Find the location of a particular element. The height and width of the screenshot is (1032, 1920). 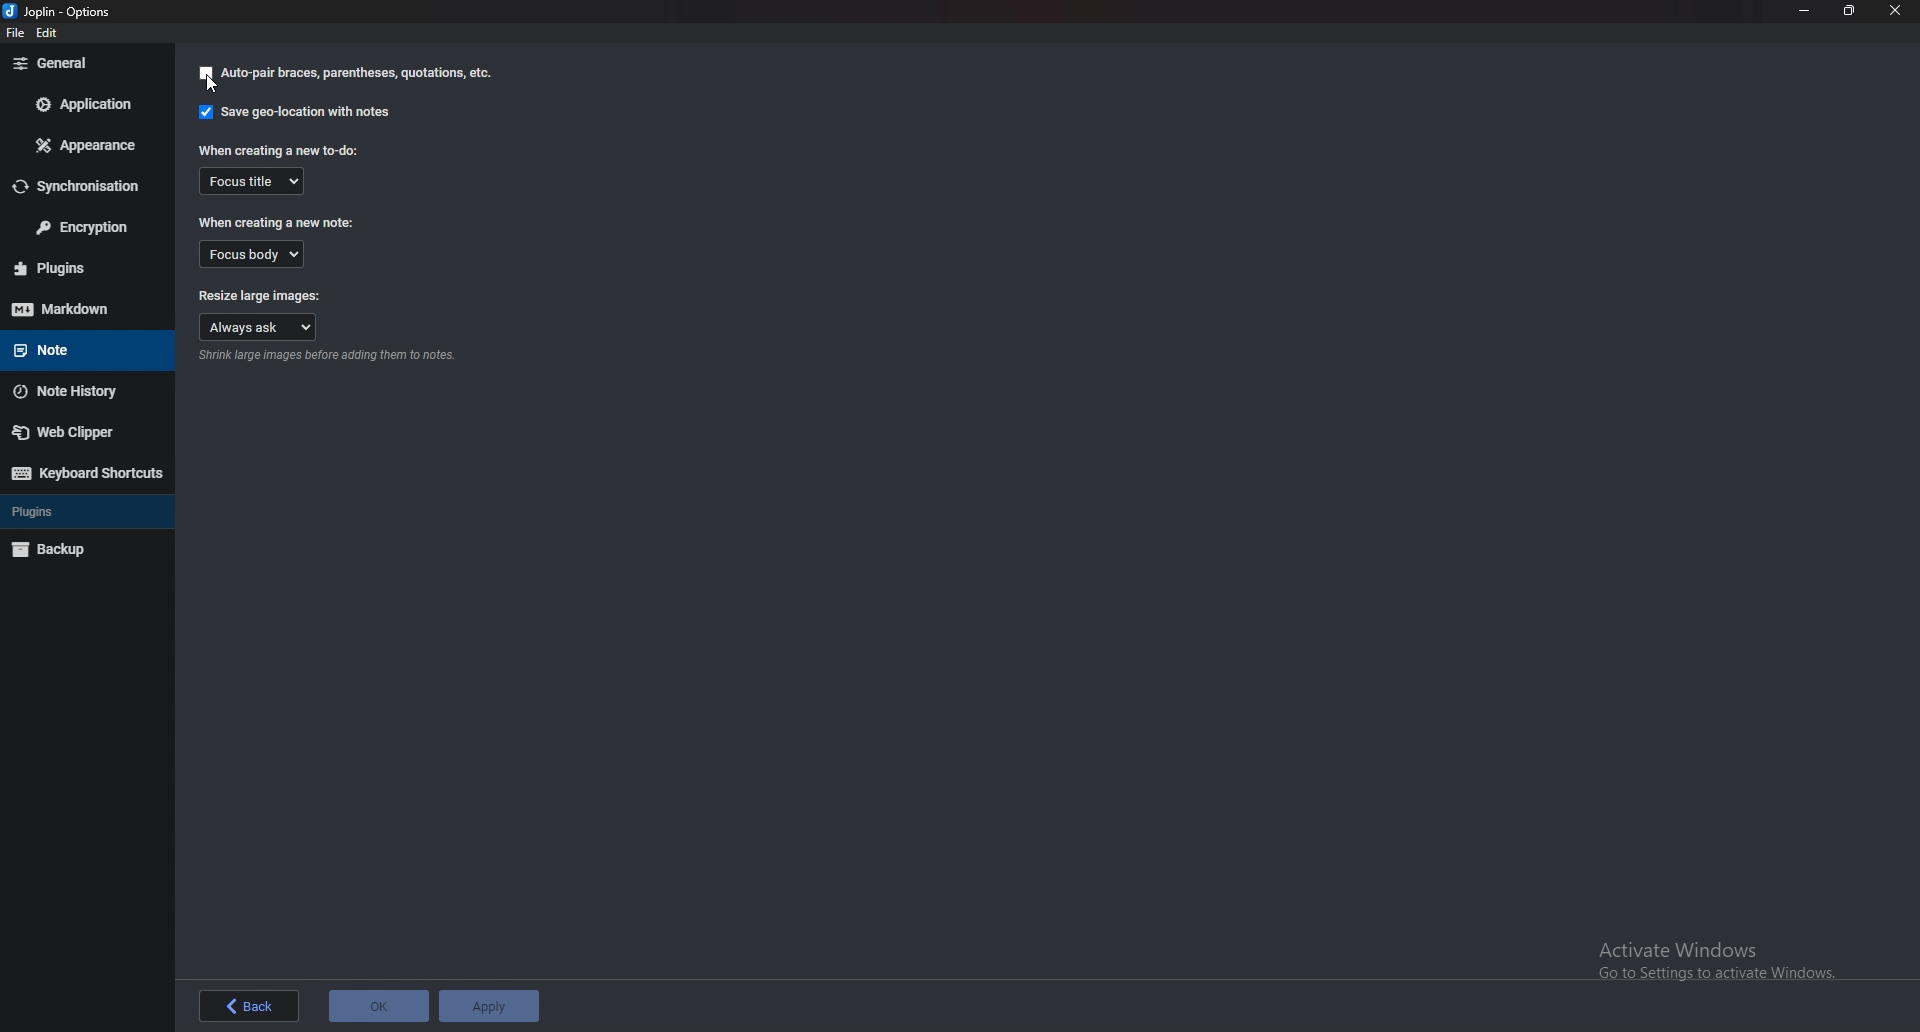

info is located at coordinates (332, 357).